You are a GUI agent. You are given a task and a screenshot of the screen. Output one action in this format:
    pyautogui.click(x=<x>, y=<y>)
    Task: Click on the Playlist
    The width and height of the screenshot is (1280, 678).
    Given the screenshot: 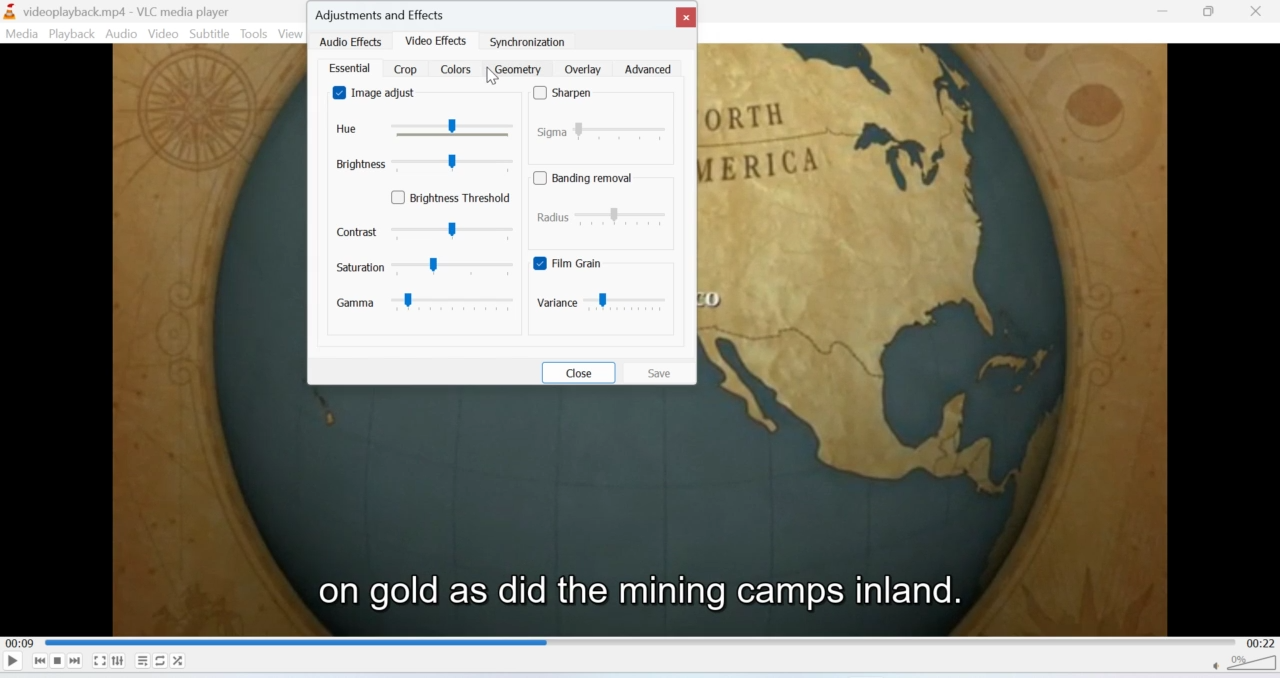 What is the action you would take?
    pyautogui.click(x=143, y=661)
    